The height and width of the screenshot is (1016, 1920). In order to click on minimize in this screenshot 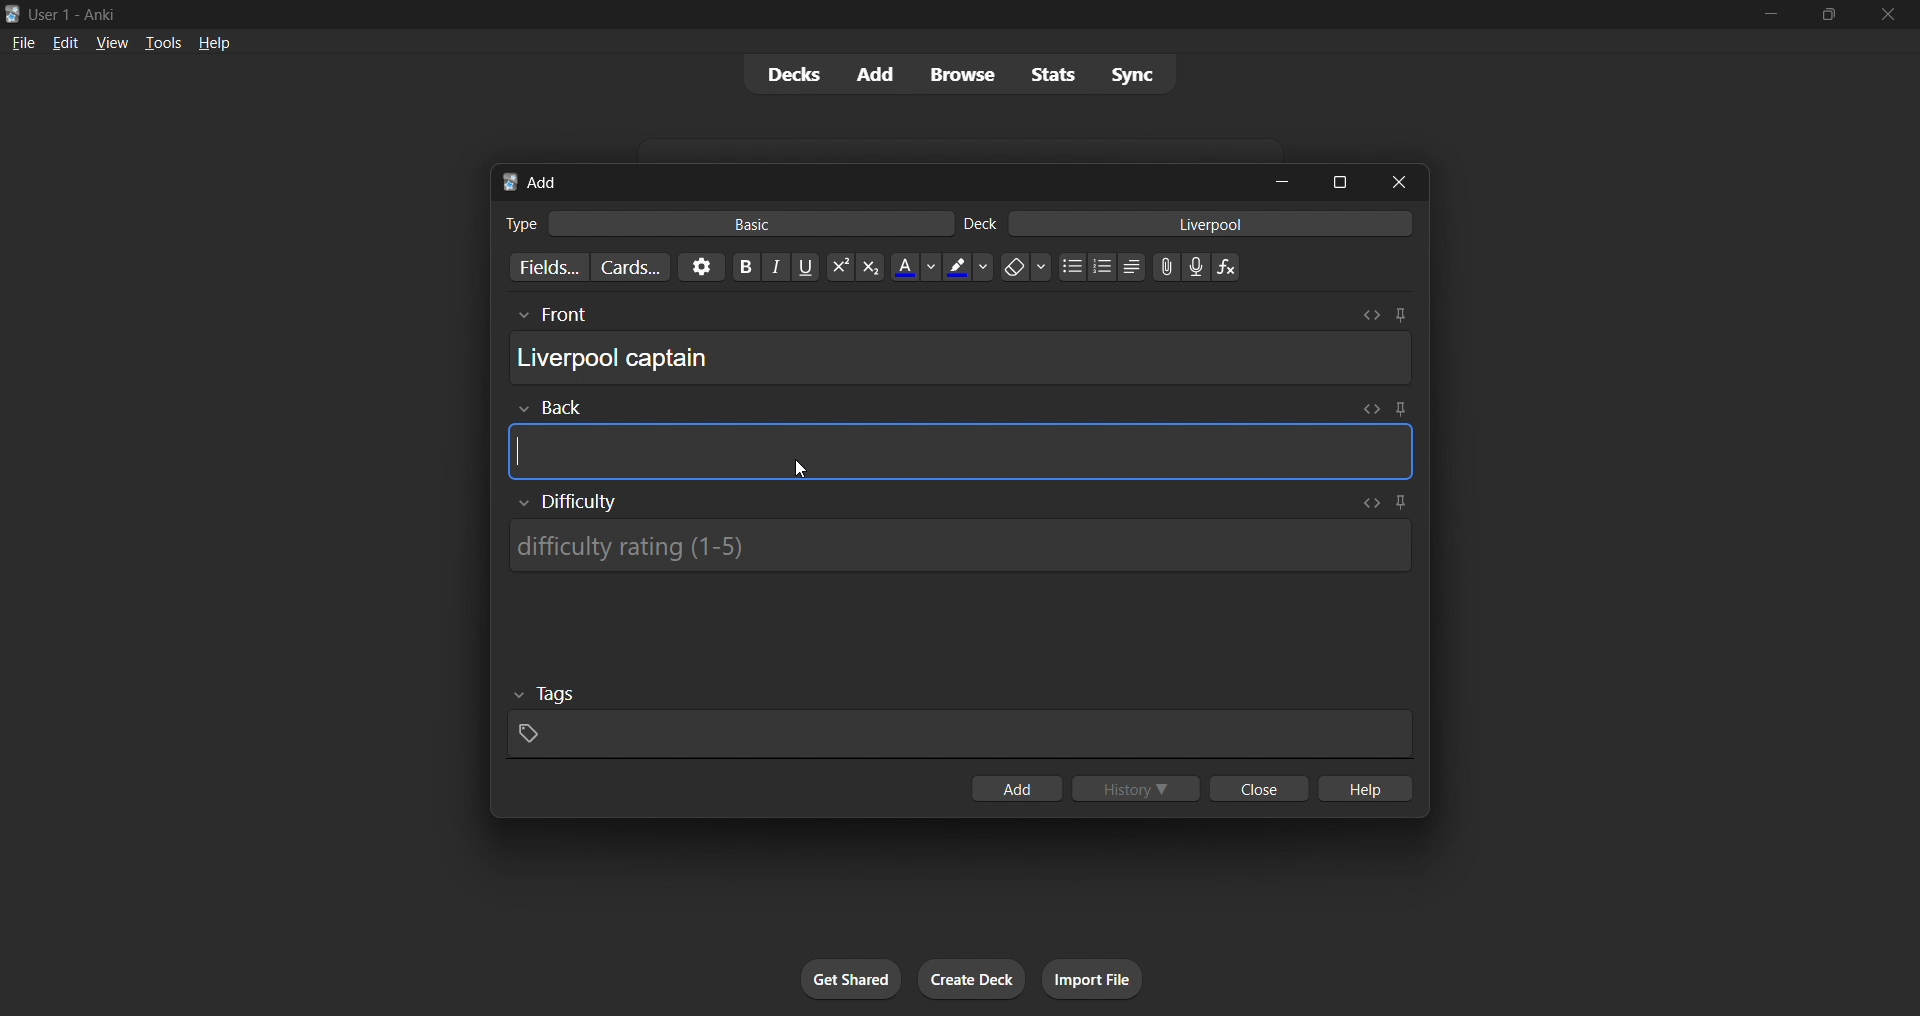, I will do `click(1282, 181)`.